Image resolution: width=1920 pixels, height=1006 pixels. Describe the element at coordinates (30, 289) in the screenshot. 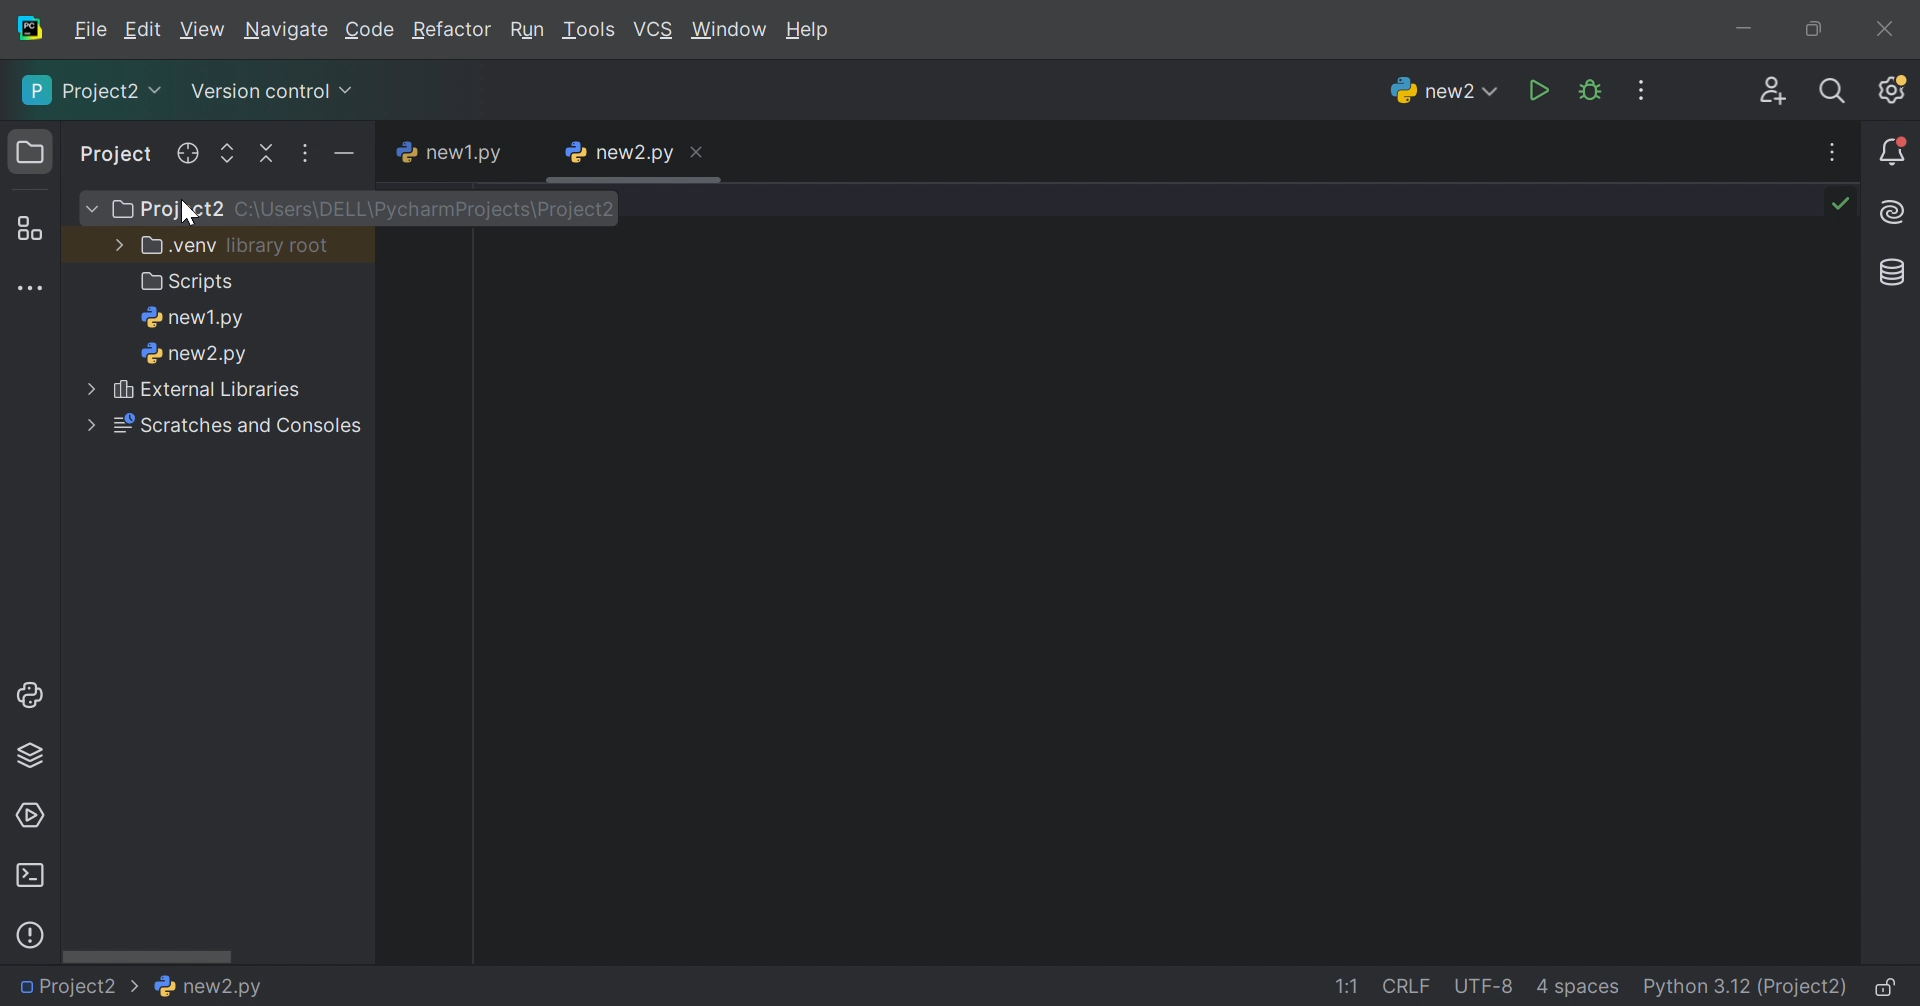

I see `More tool windows` at that location.